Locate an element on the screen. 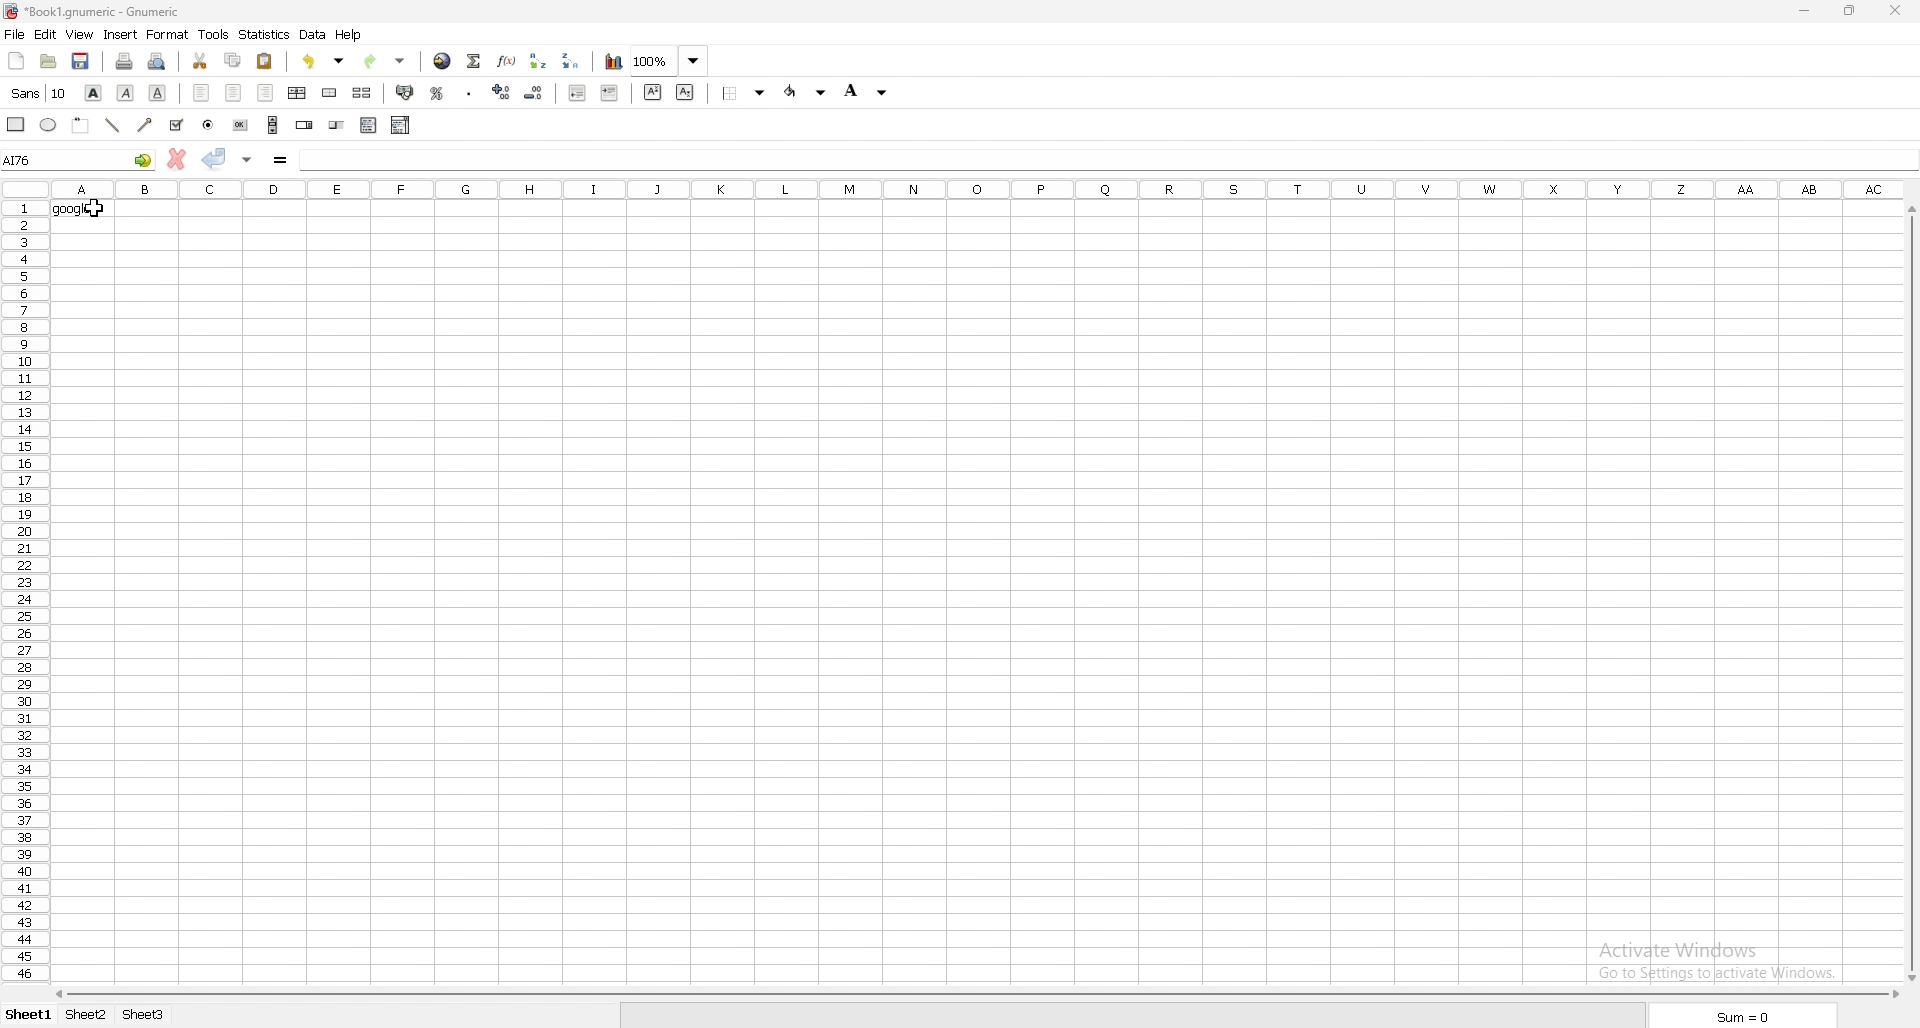 Image resolution: width=1920 pixels, height=1028 pixels. paste is located at coordinates (265, 62).